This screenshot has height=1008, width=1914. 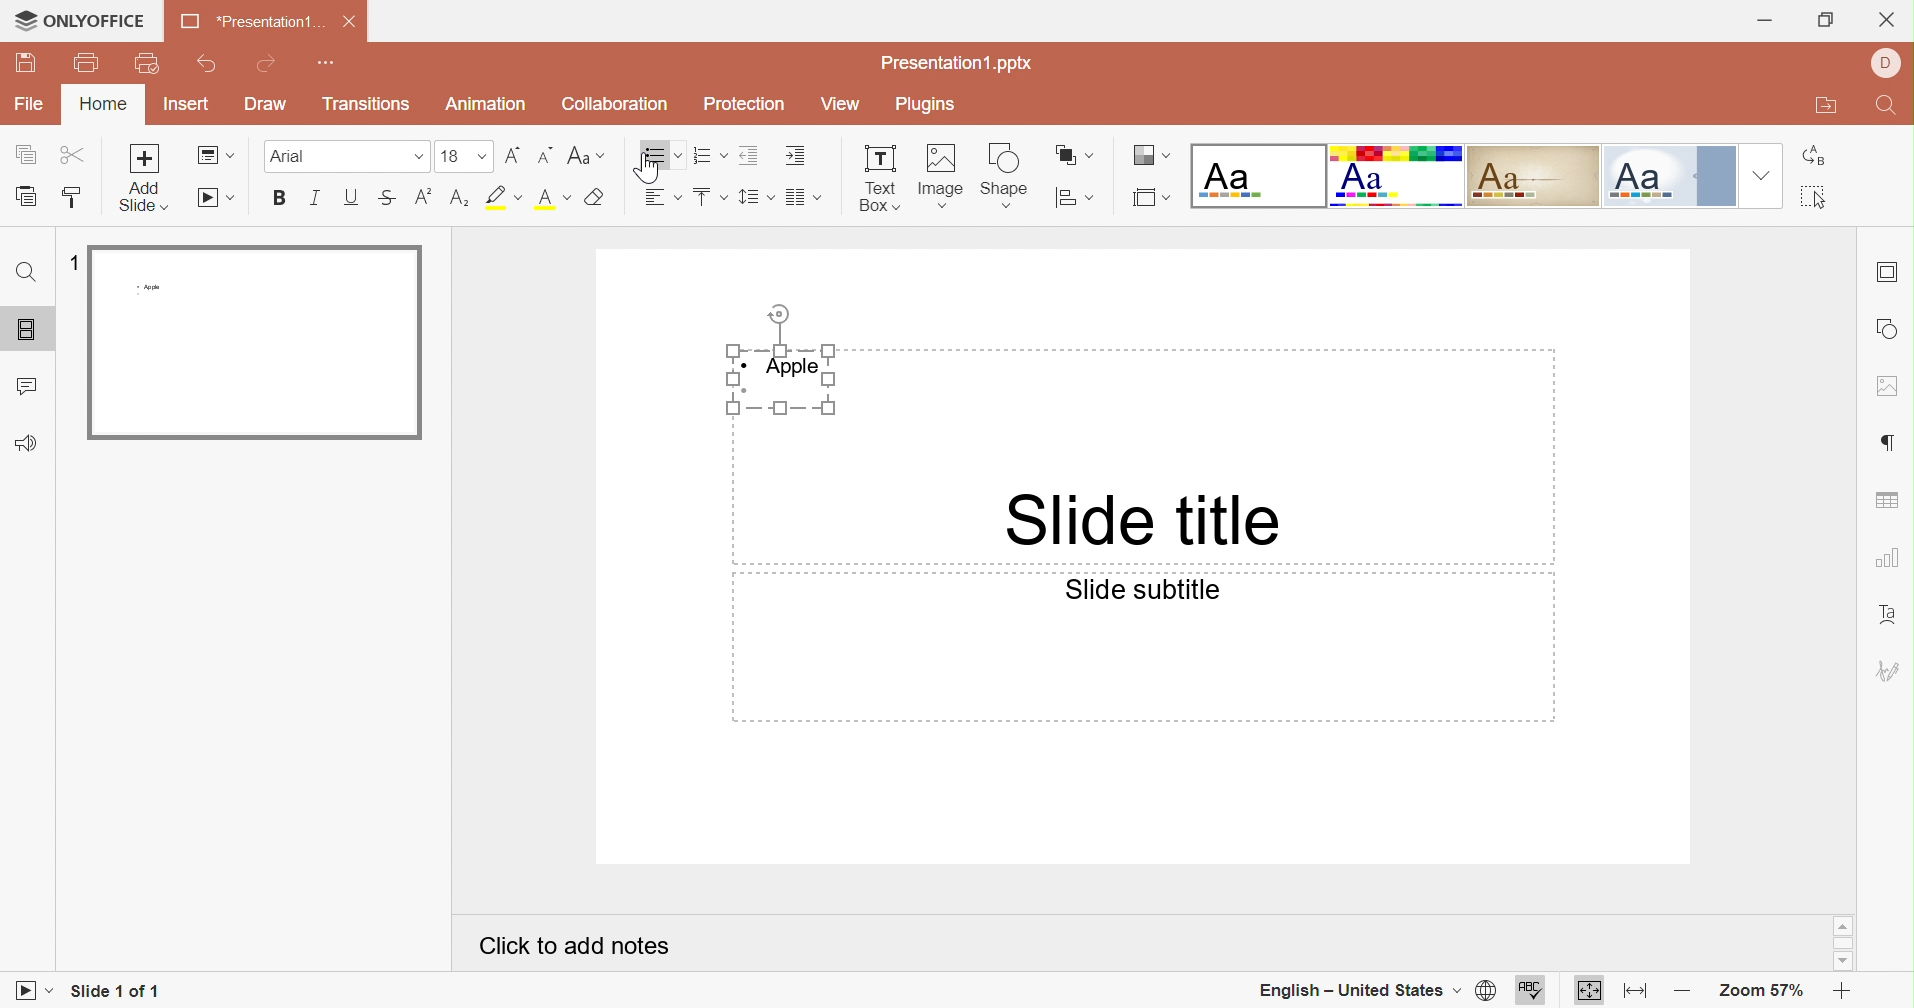 What do you see at coordinates (1641, 992) in the screenshot?
I see `Fit to width` at bounding box center [1641, 992].